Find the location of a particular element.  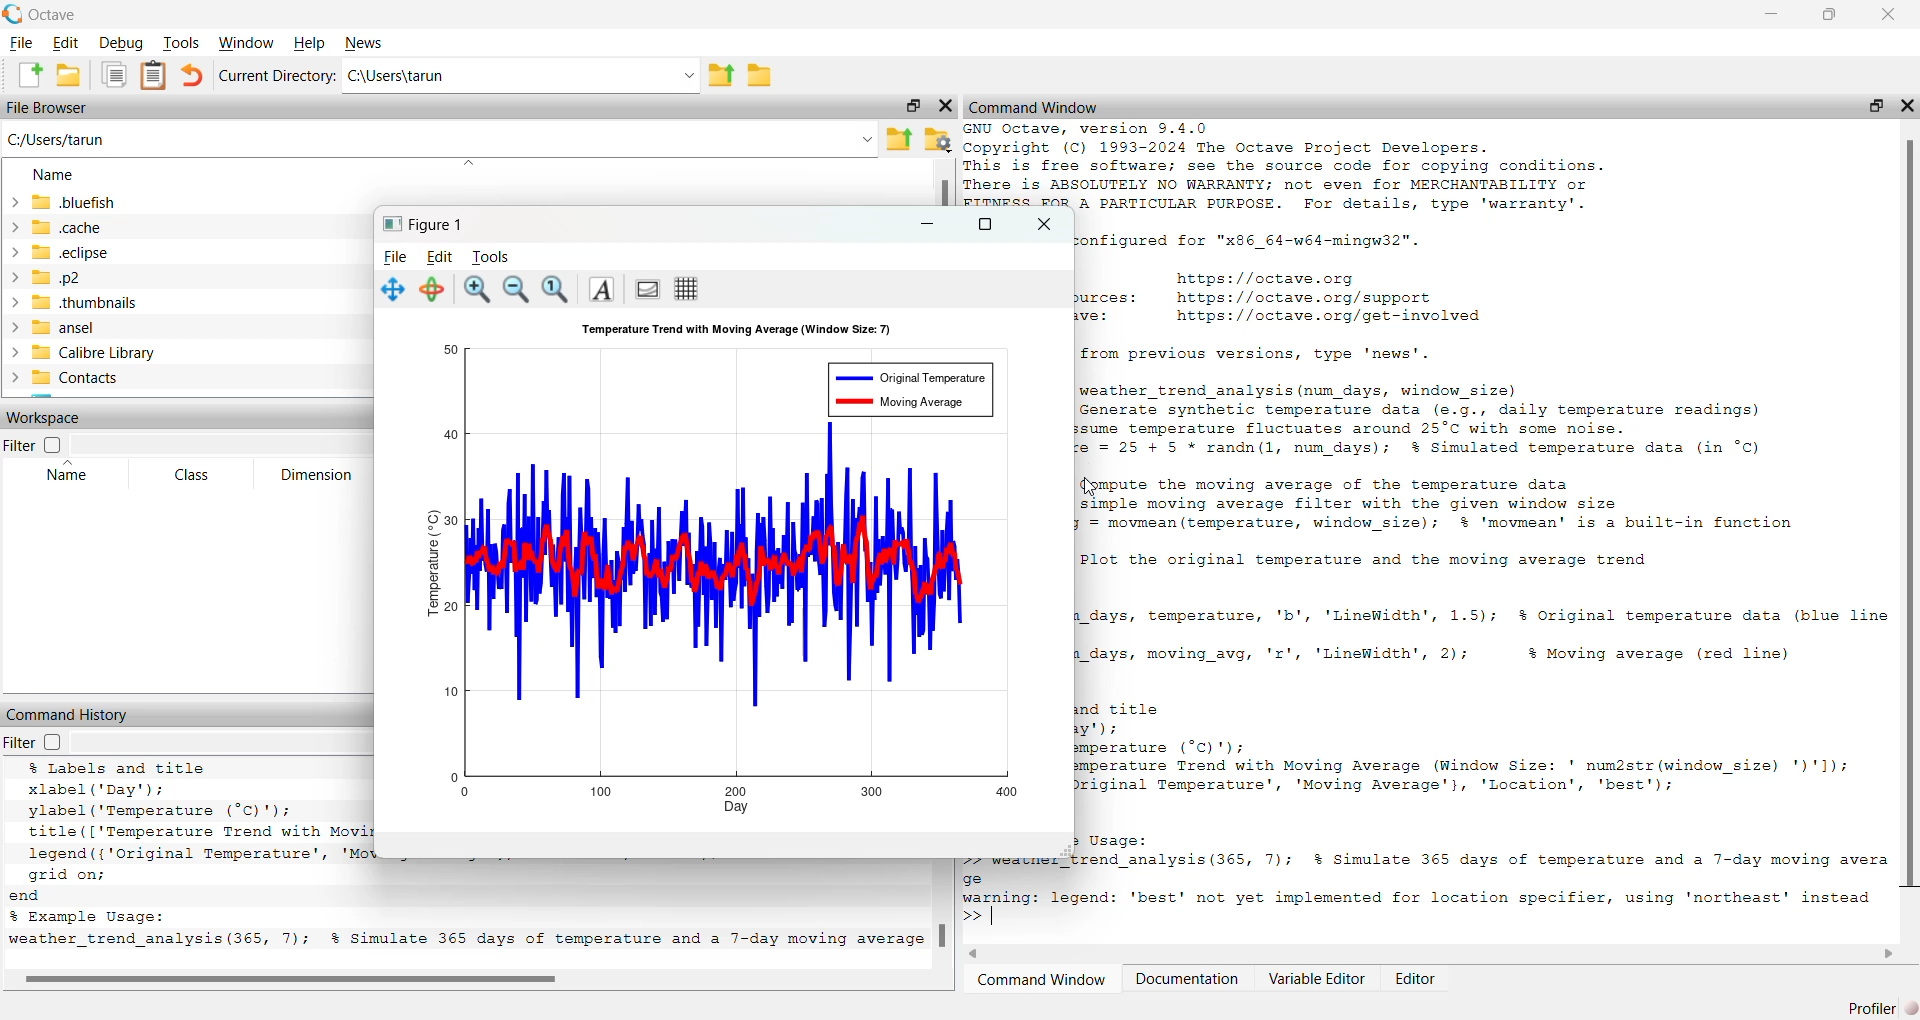

[Pry SmI SESRNEeent 3 STIF ME
Copyright (C) 1993-2024 The Octave Project Developers.

This is free software; see the source code for copying conditions.
ere is ABSOLUTELY NO WARRANTY; not even for MERCHANTABILITY or
FITNESS FOR A PARTICULAR PURPOSE. For details, type 'warranty’. is located at coordinates (1309, 166).